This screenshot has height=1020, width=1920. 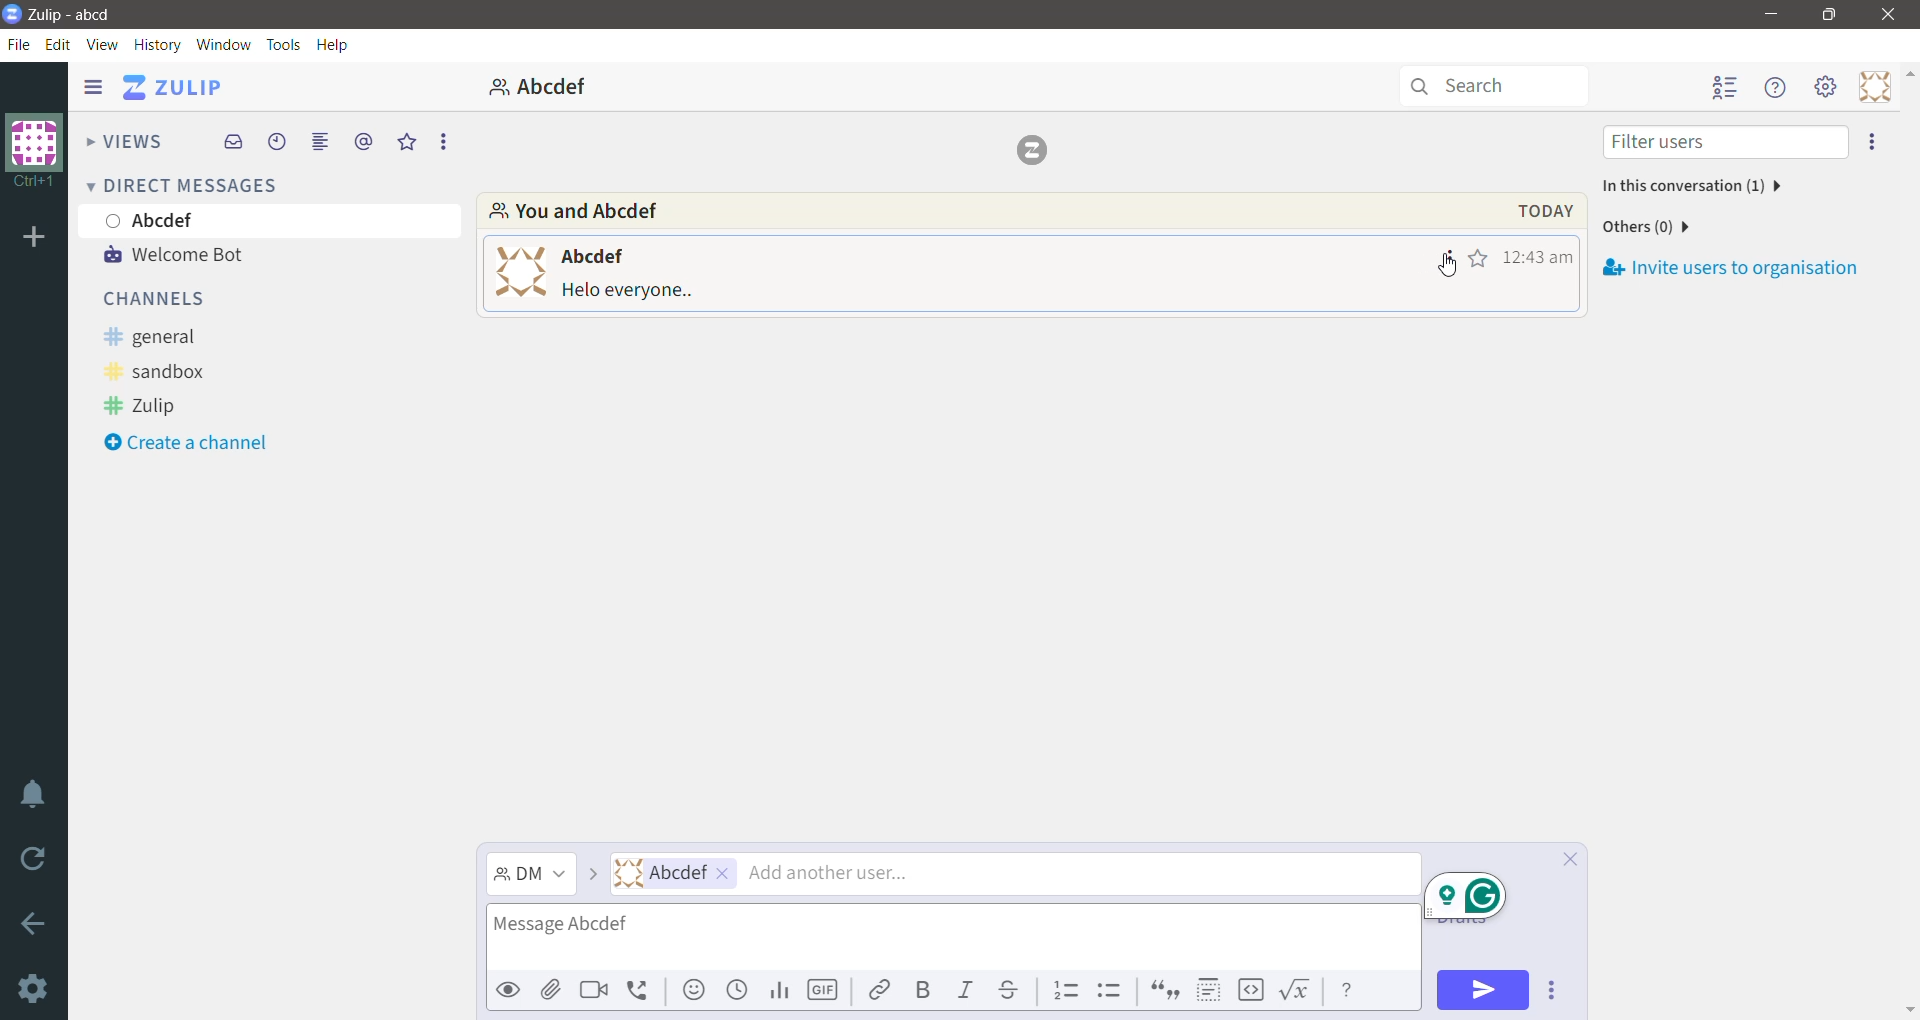 I want to click on Main menu, so click(x=1825, y=87).